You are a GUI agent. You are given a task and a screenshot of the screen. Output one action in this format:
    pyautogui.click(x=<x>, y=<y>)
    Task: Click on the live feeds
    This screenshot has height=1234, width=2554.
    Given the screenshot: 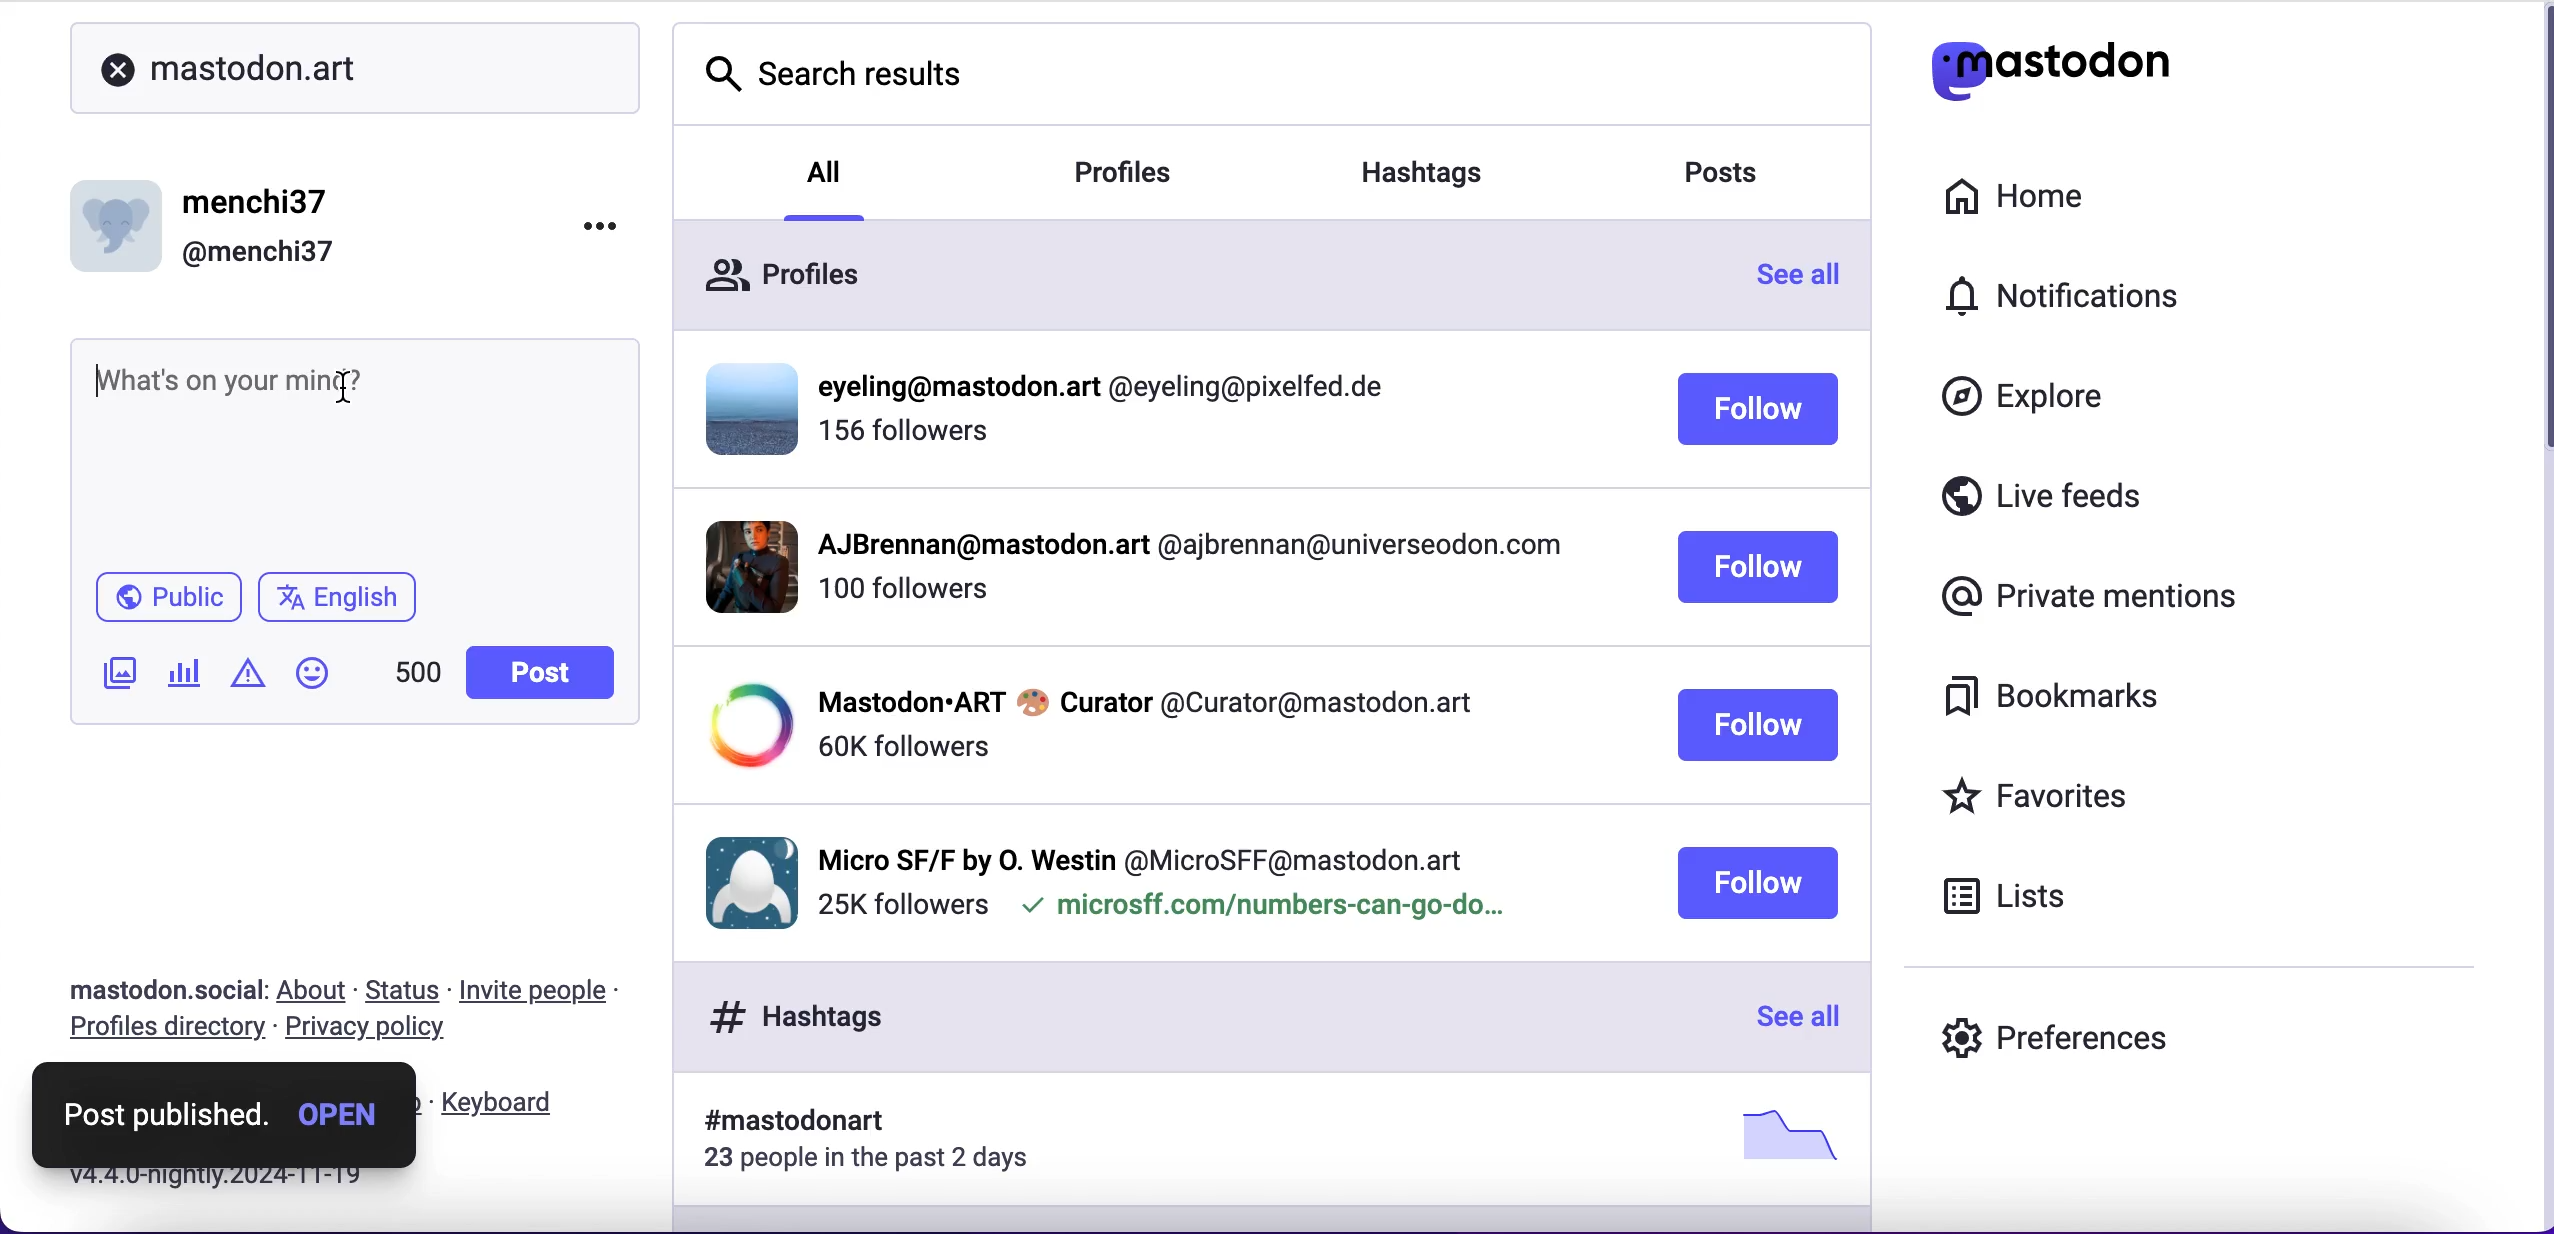 What is the action you would take?
    pyautogui.click(x=2112, y=497)
    